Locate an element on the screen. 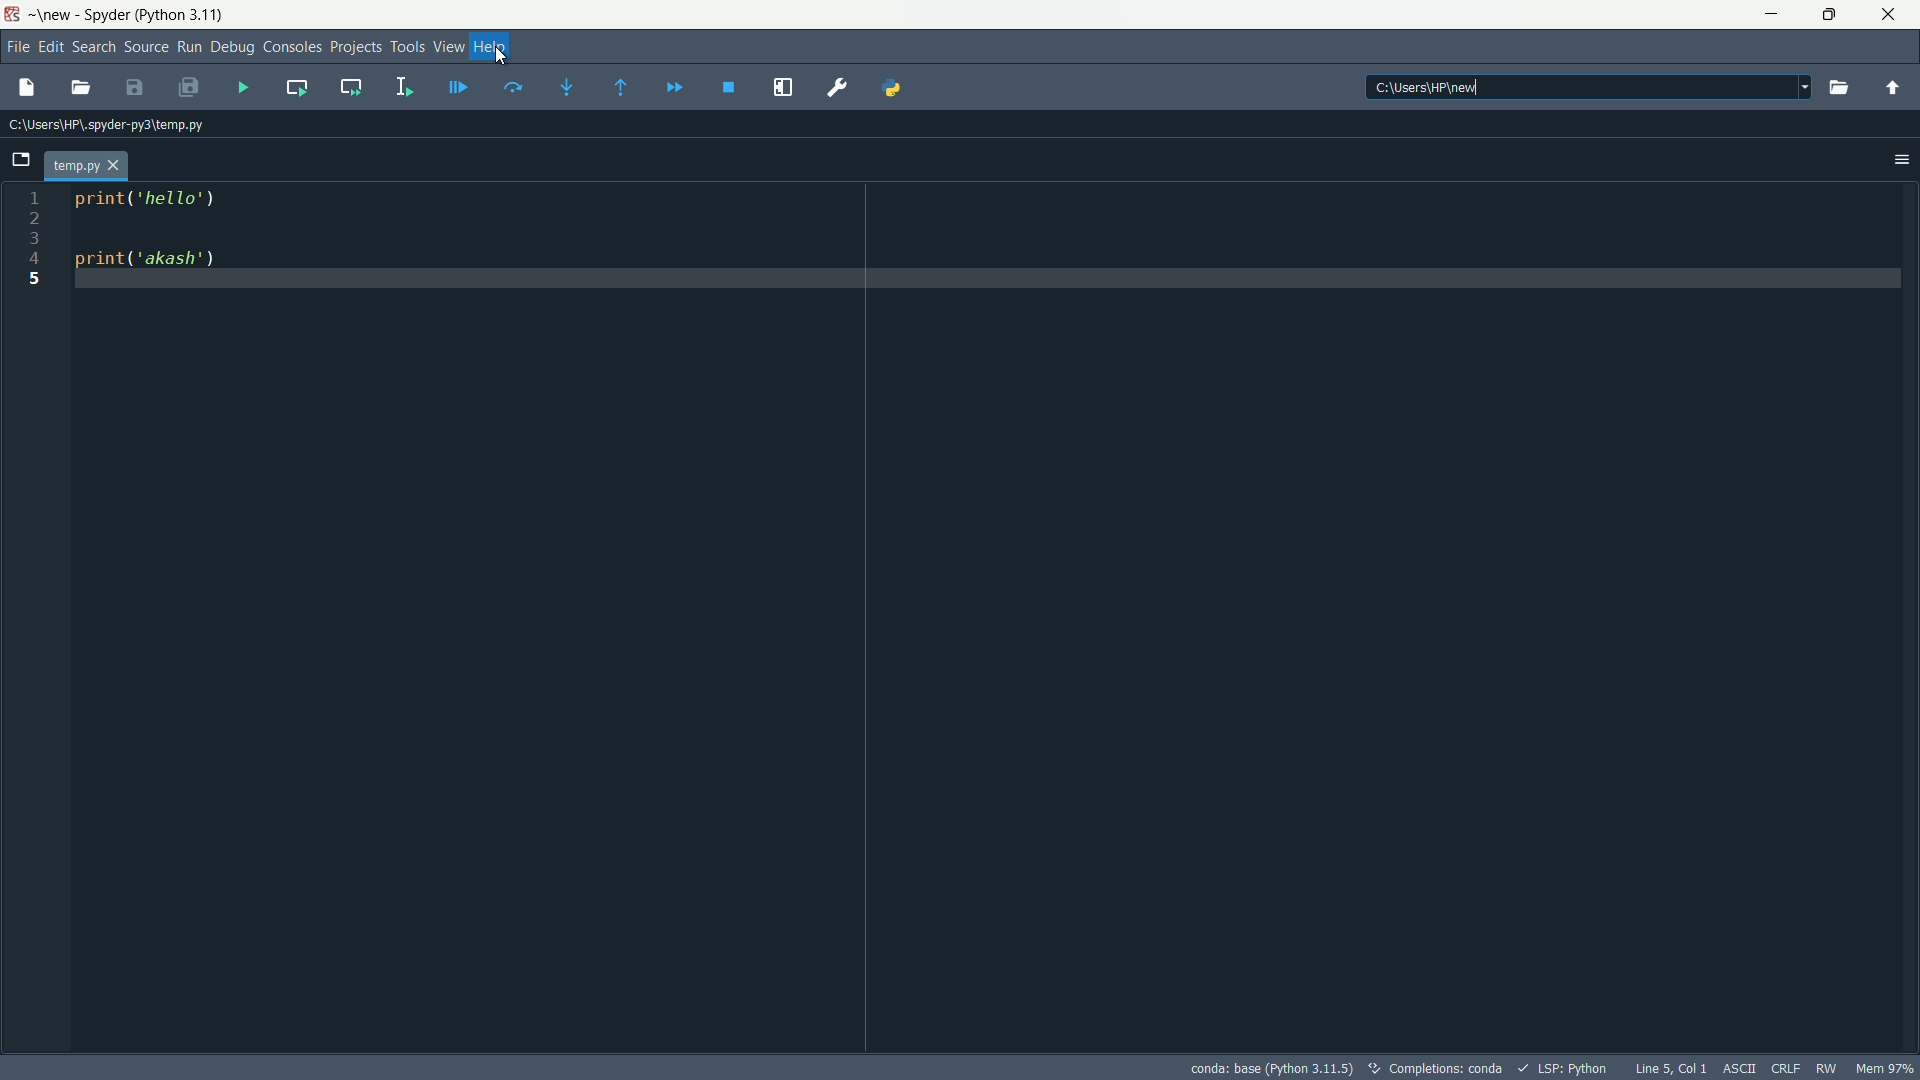 The height and width of the screenshot is (1080, 1920). debug menu is located at coordinates (232, 47).